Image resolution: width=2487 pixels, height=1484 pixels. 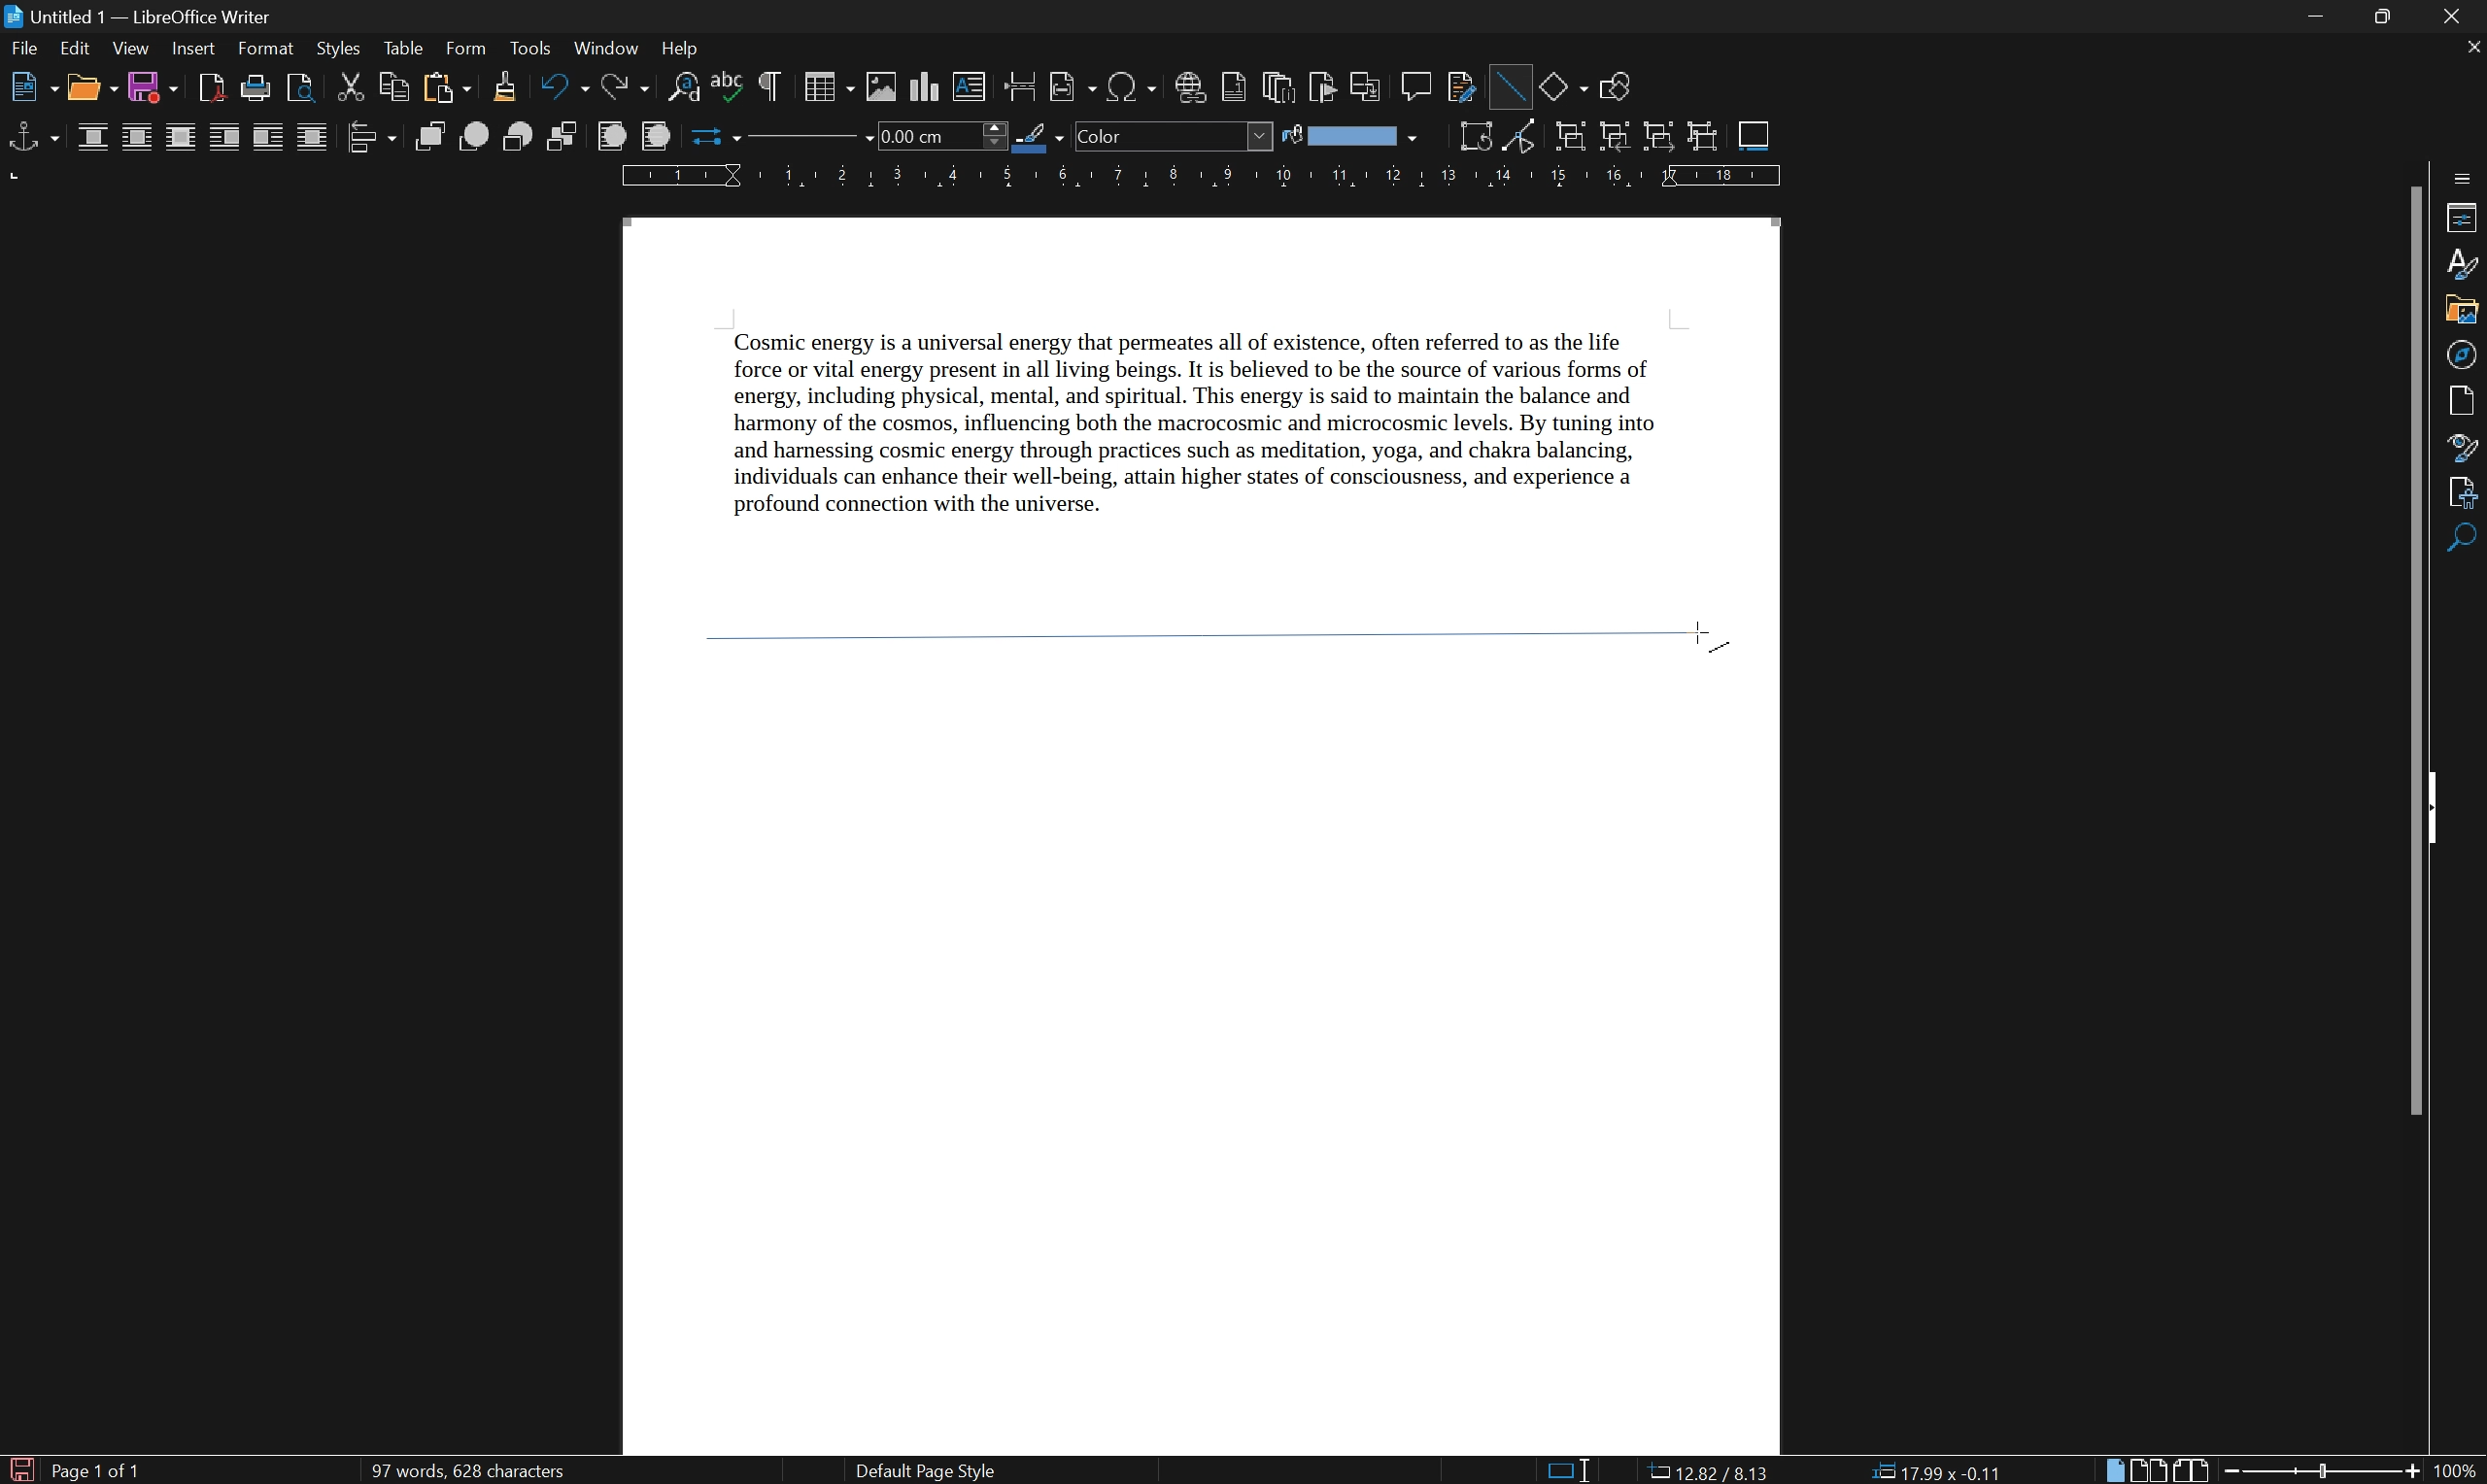 I want to click on redo, so click(x=630, y=88).